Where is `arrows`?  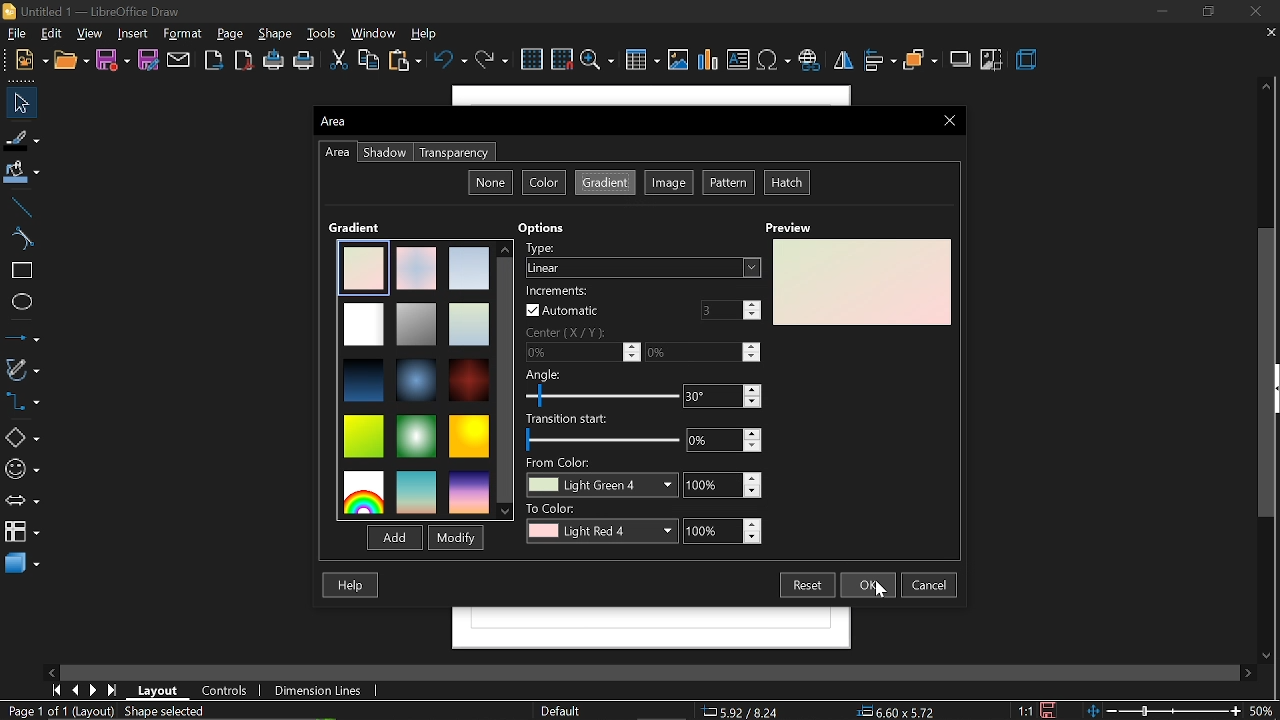 arrows is located at coordinates (22, 503).